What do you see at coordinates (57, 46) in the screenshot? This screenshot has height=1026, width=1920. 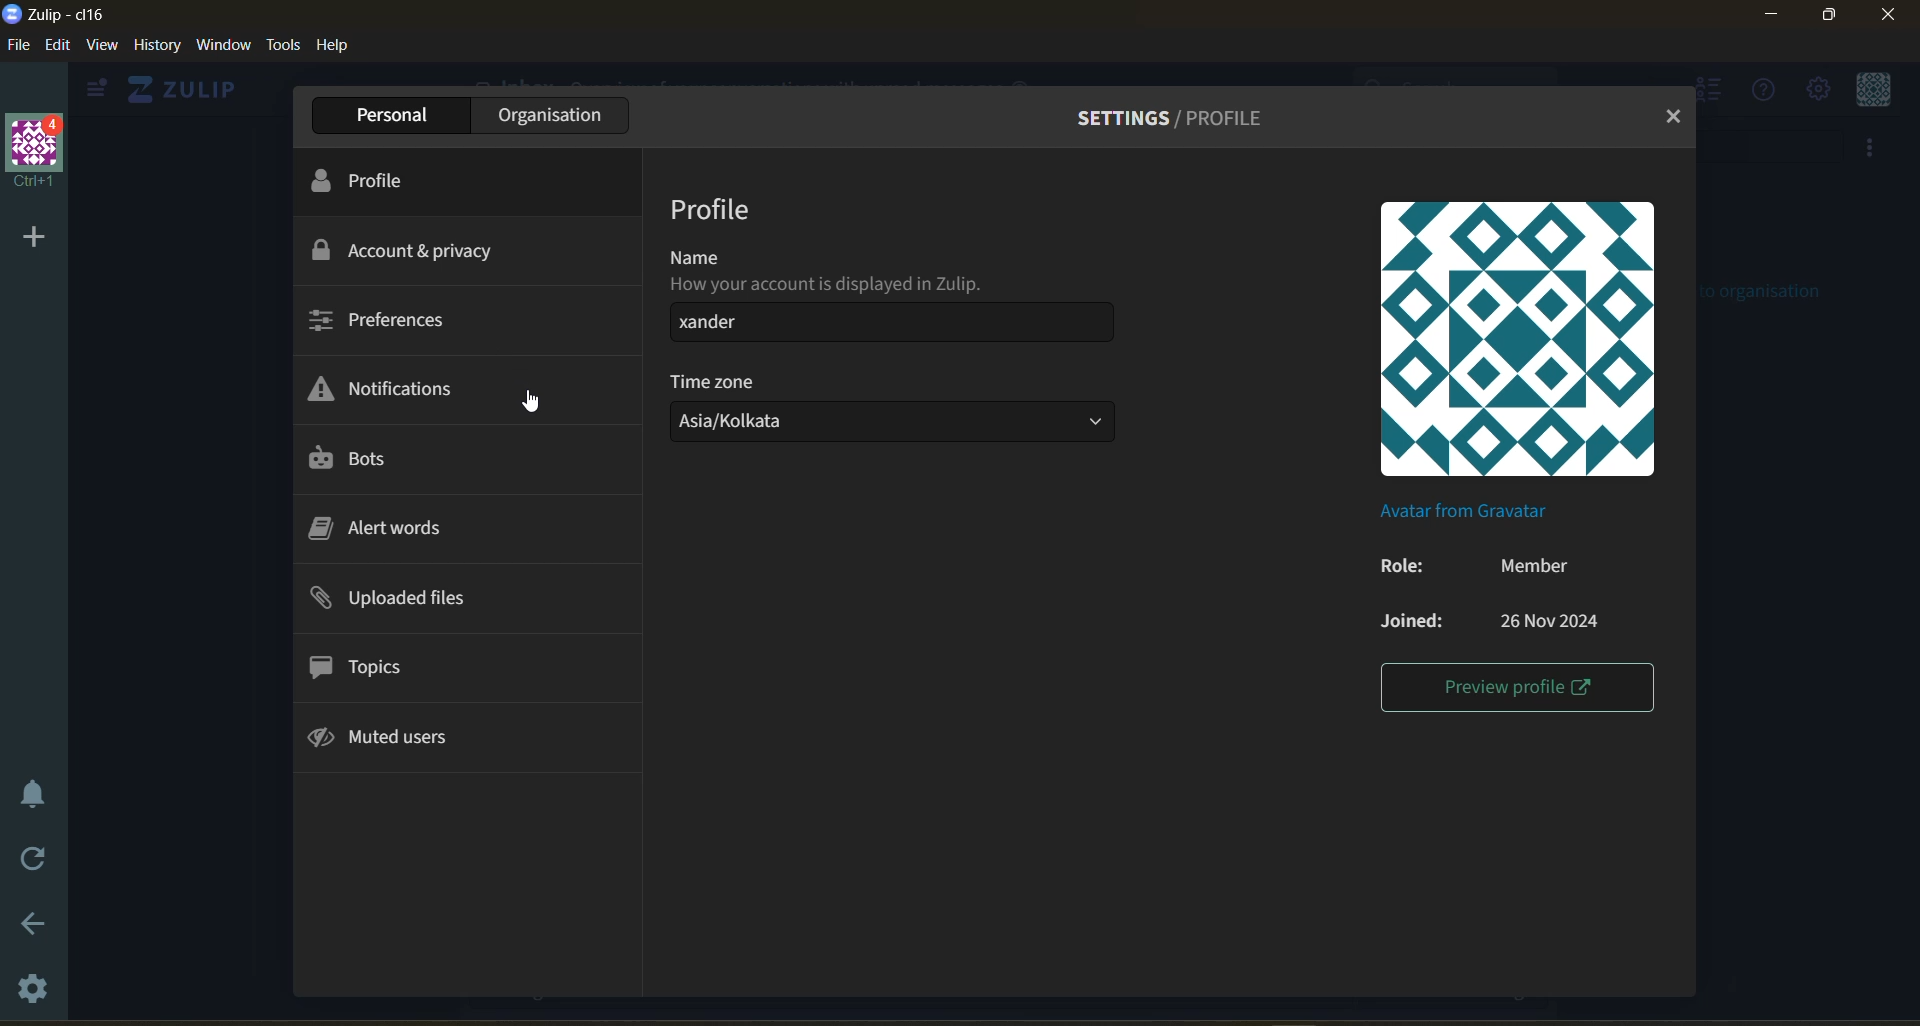 I see `edit` at bounding box center [57, 46].